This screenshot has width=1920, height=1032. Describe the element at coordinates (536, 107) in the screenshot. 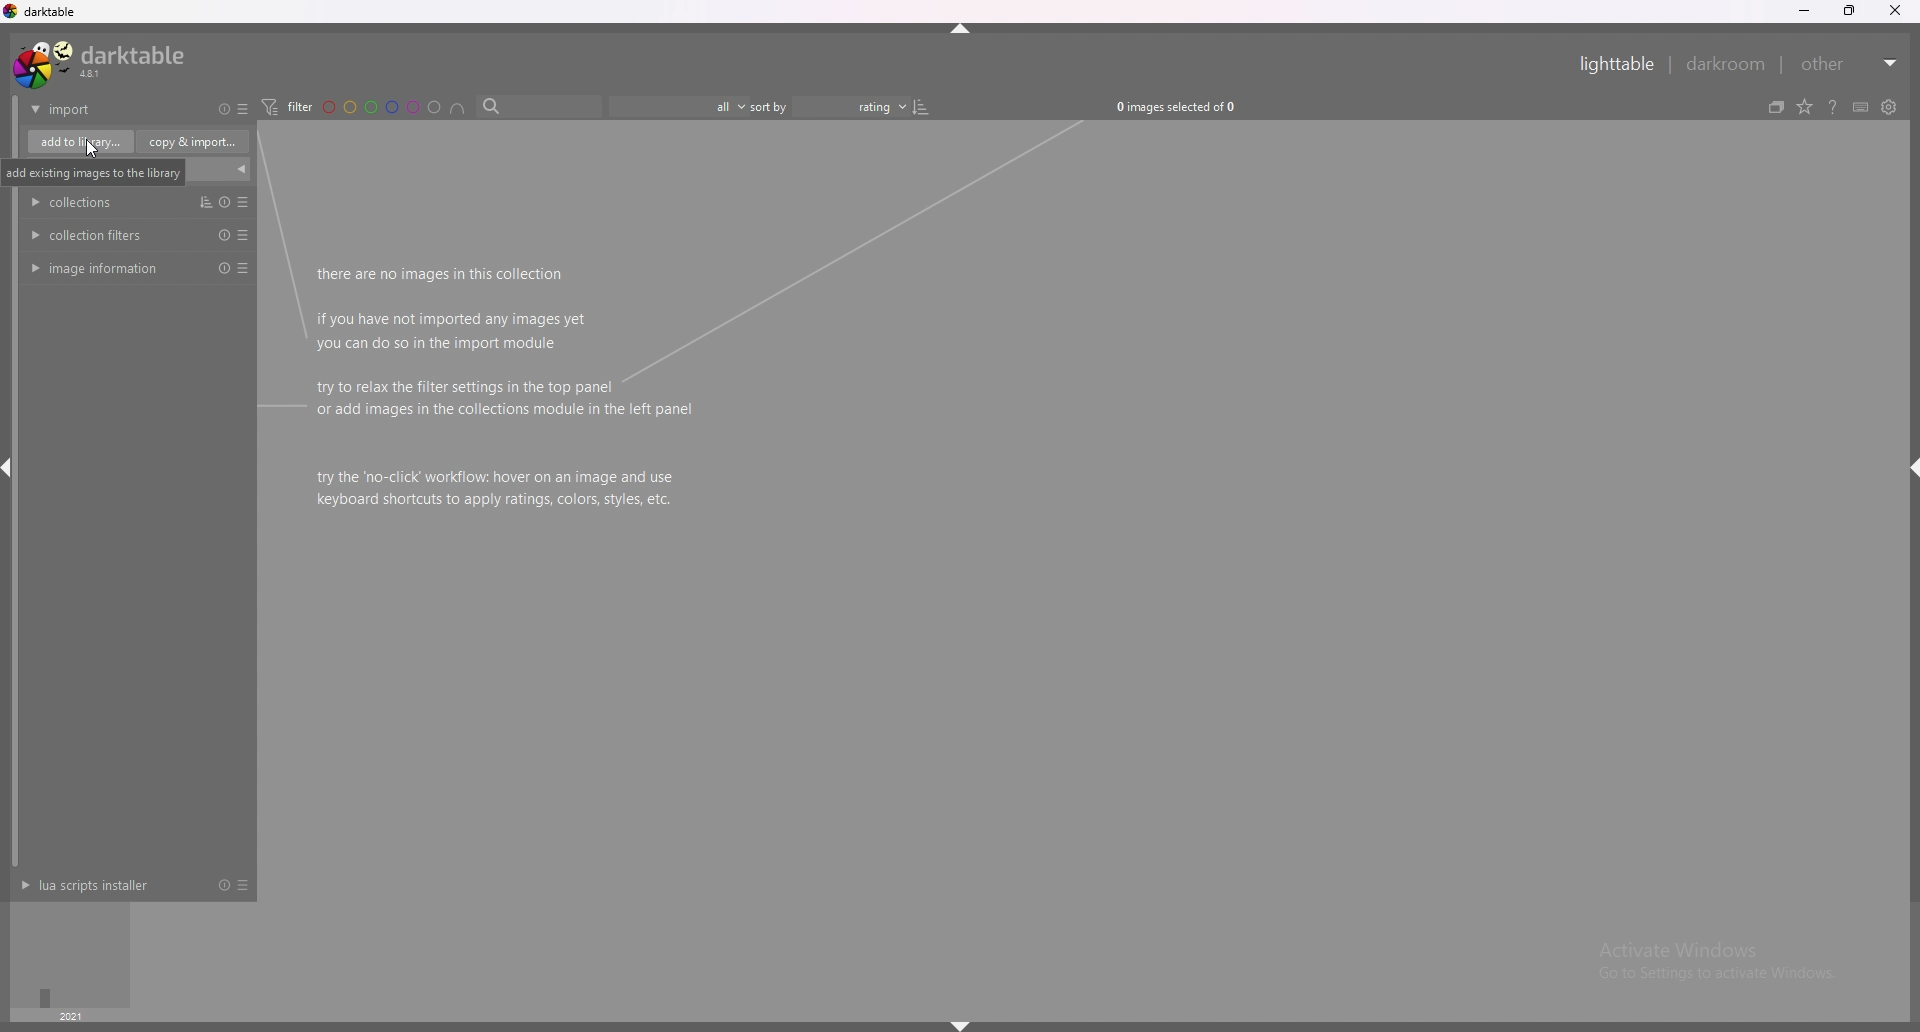

I see `search bar` at that location.